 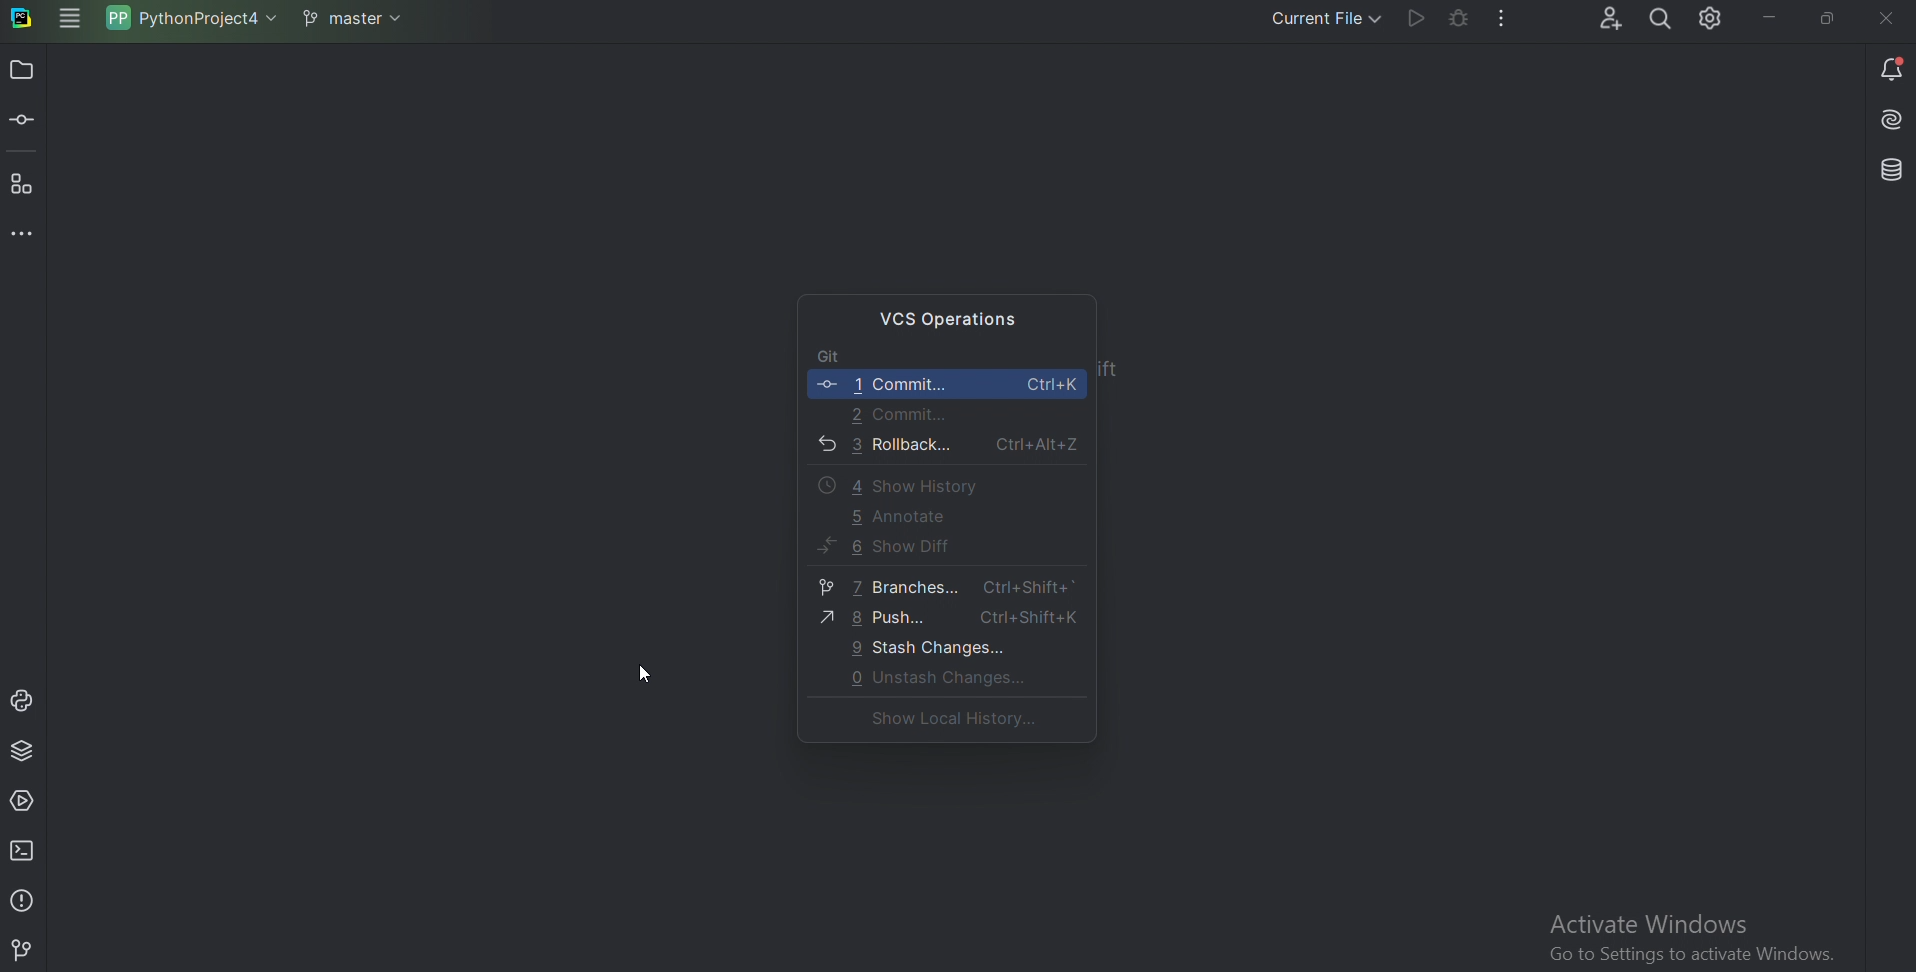 What do you see at coordinates (21, 72) in the screenshot?
I see `Project` at bounding box center [21, 72].